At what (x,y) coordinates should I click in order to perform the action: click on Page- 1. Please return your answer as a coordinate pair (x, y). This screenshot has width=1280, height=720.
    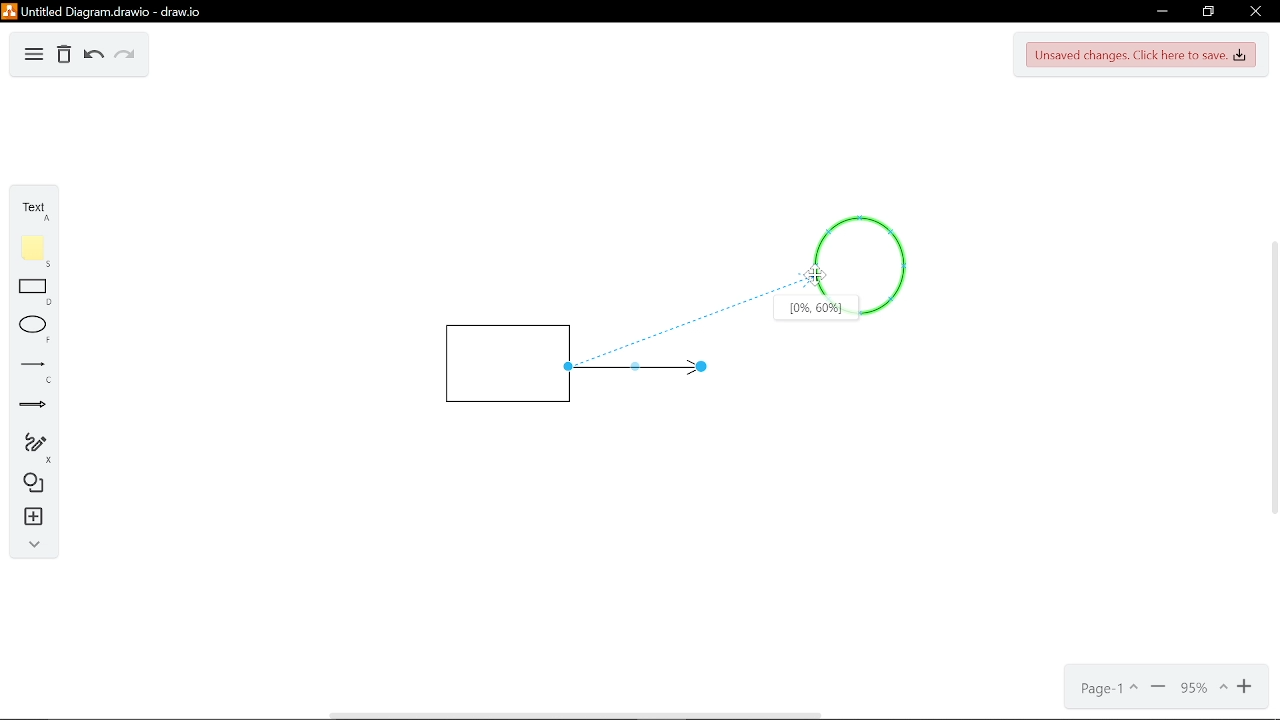
    Looking at the image, I should click on (1107, 690).